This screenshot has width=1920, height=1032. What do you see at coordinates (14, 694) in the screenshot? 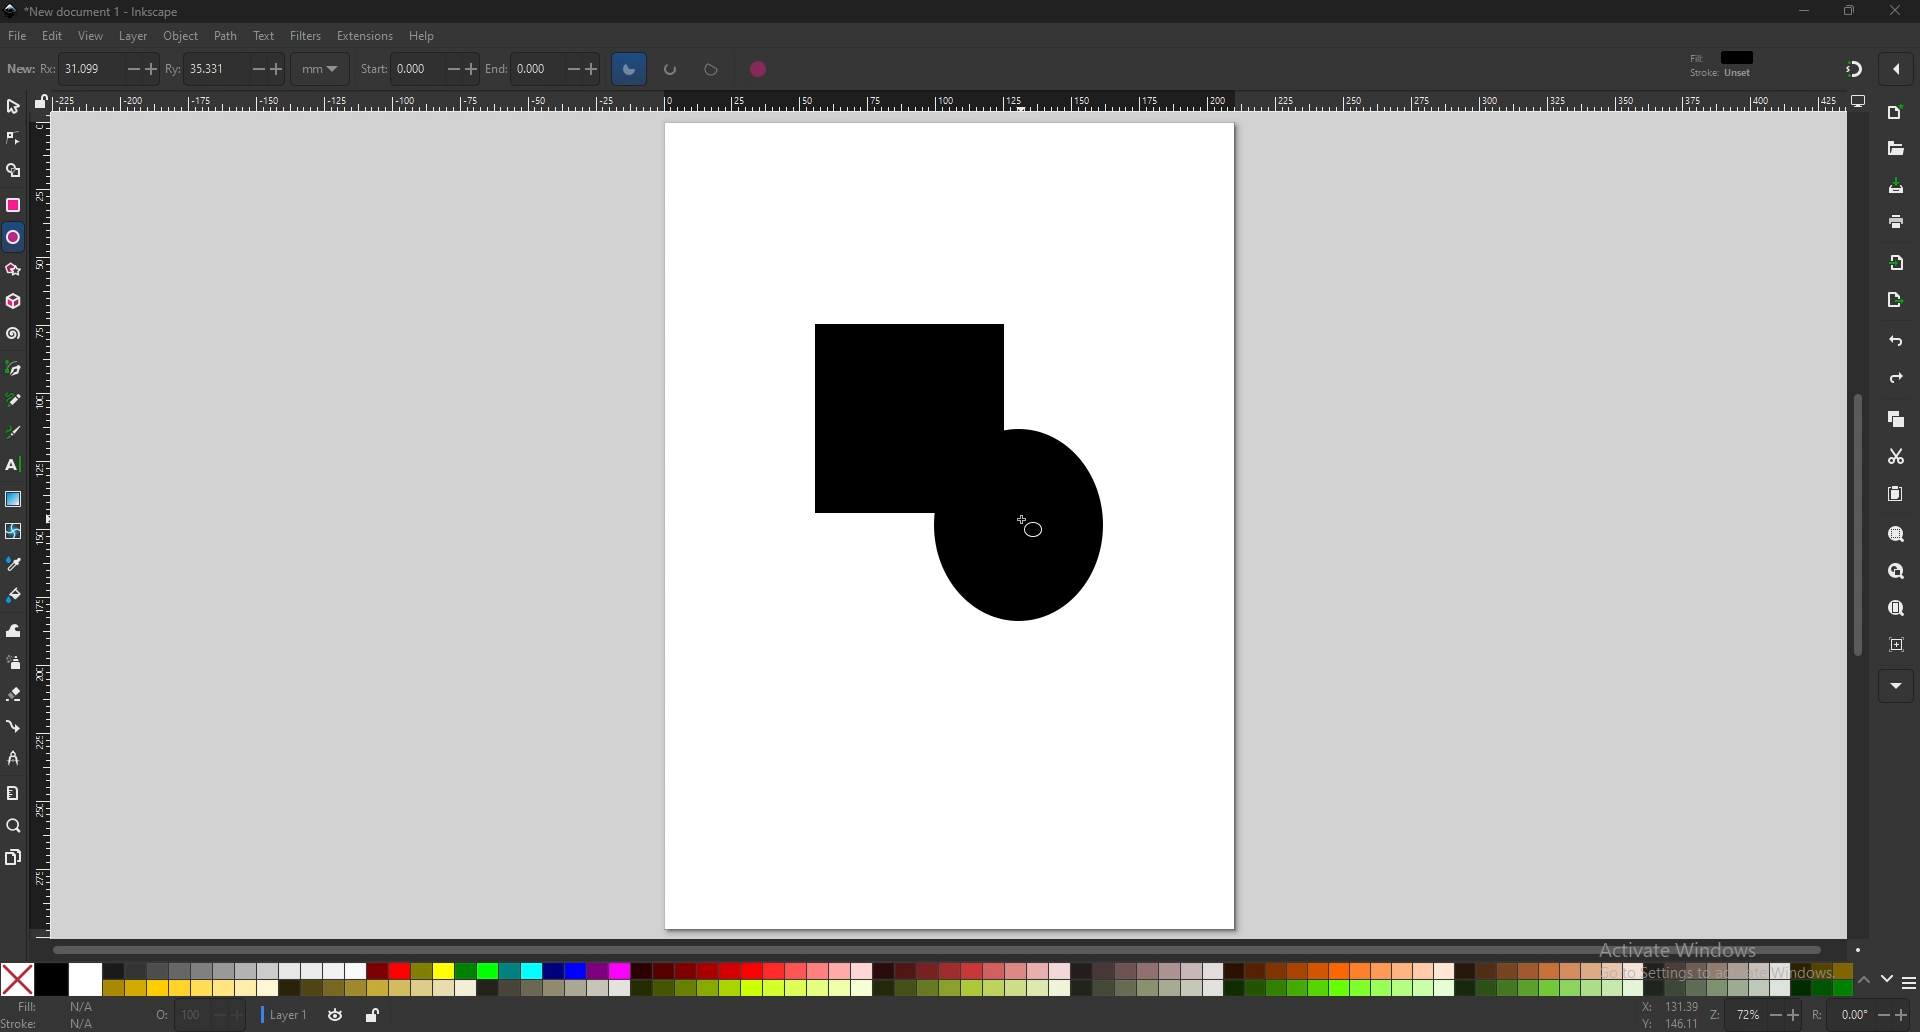
I see `eraser` at bounding box center [14, 694].